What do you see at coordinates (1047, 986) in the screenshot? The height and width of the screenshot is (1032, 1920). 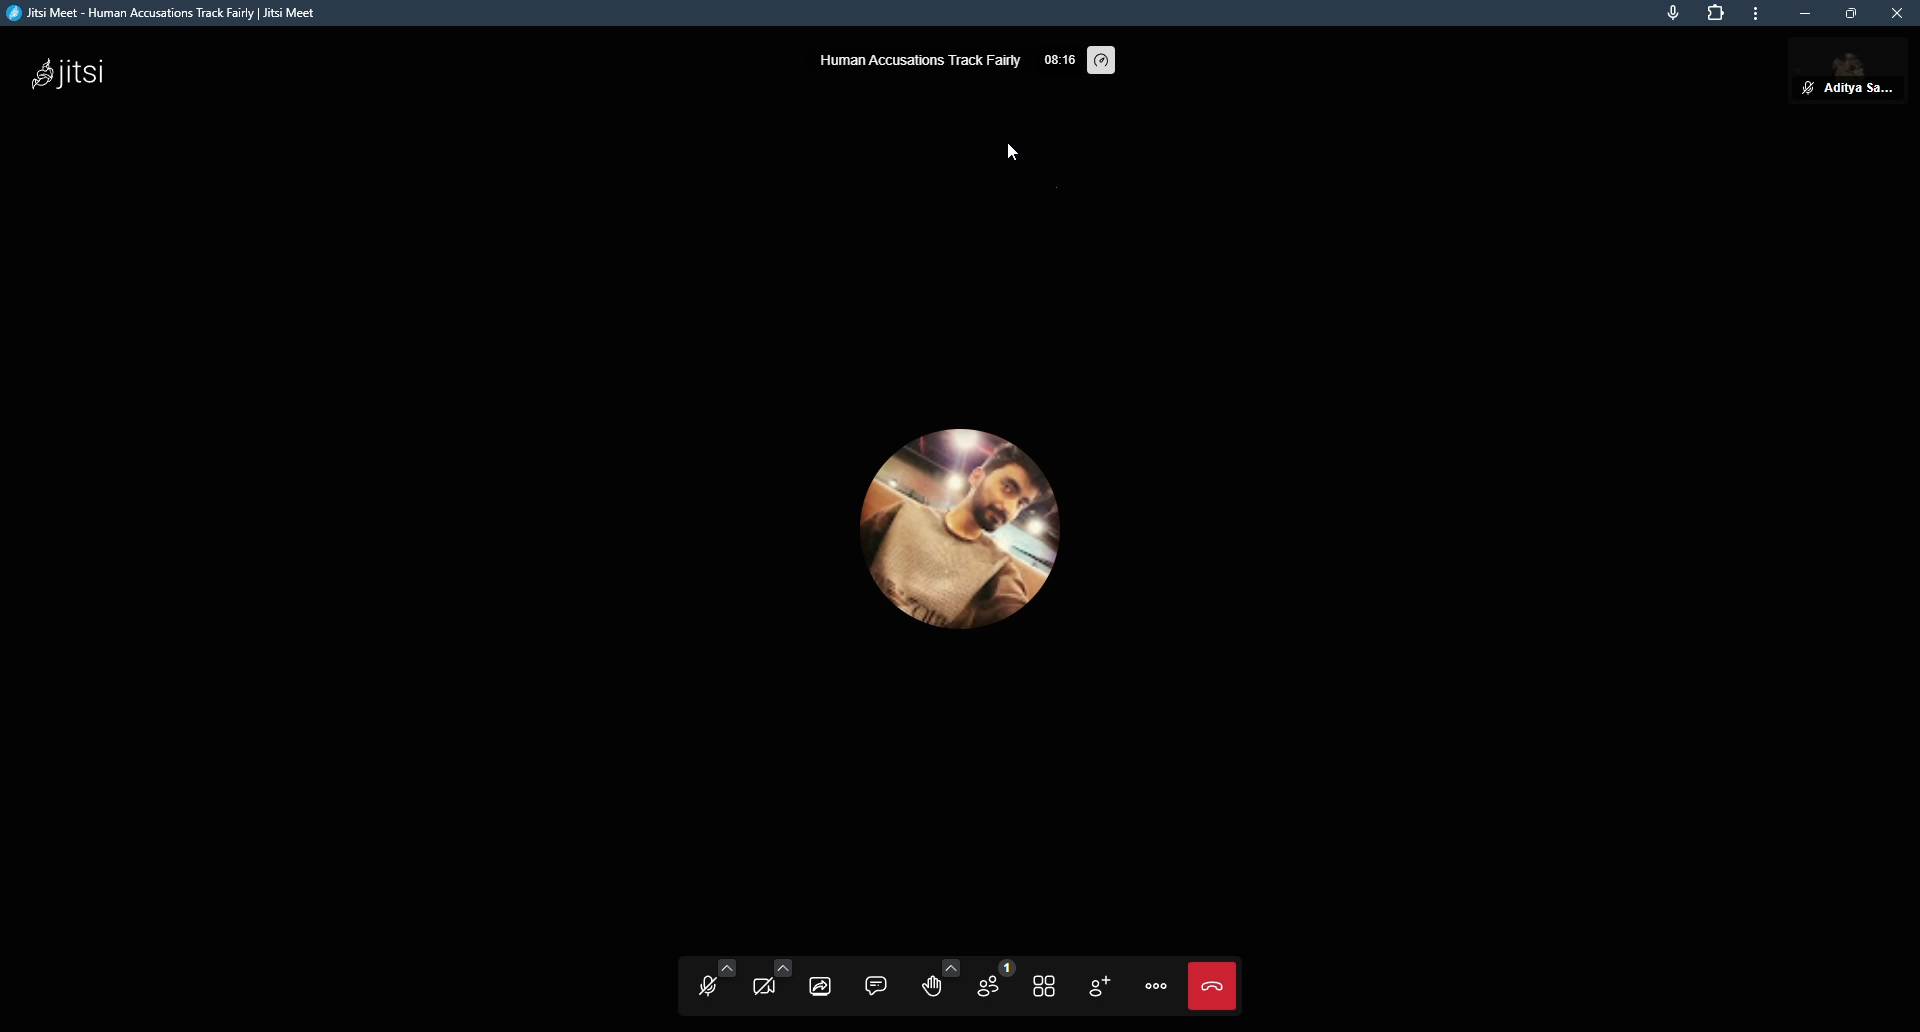 I see `source` at bounding box center [1047, 986].